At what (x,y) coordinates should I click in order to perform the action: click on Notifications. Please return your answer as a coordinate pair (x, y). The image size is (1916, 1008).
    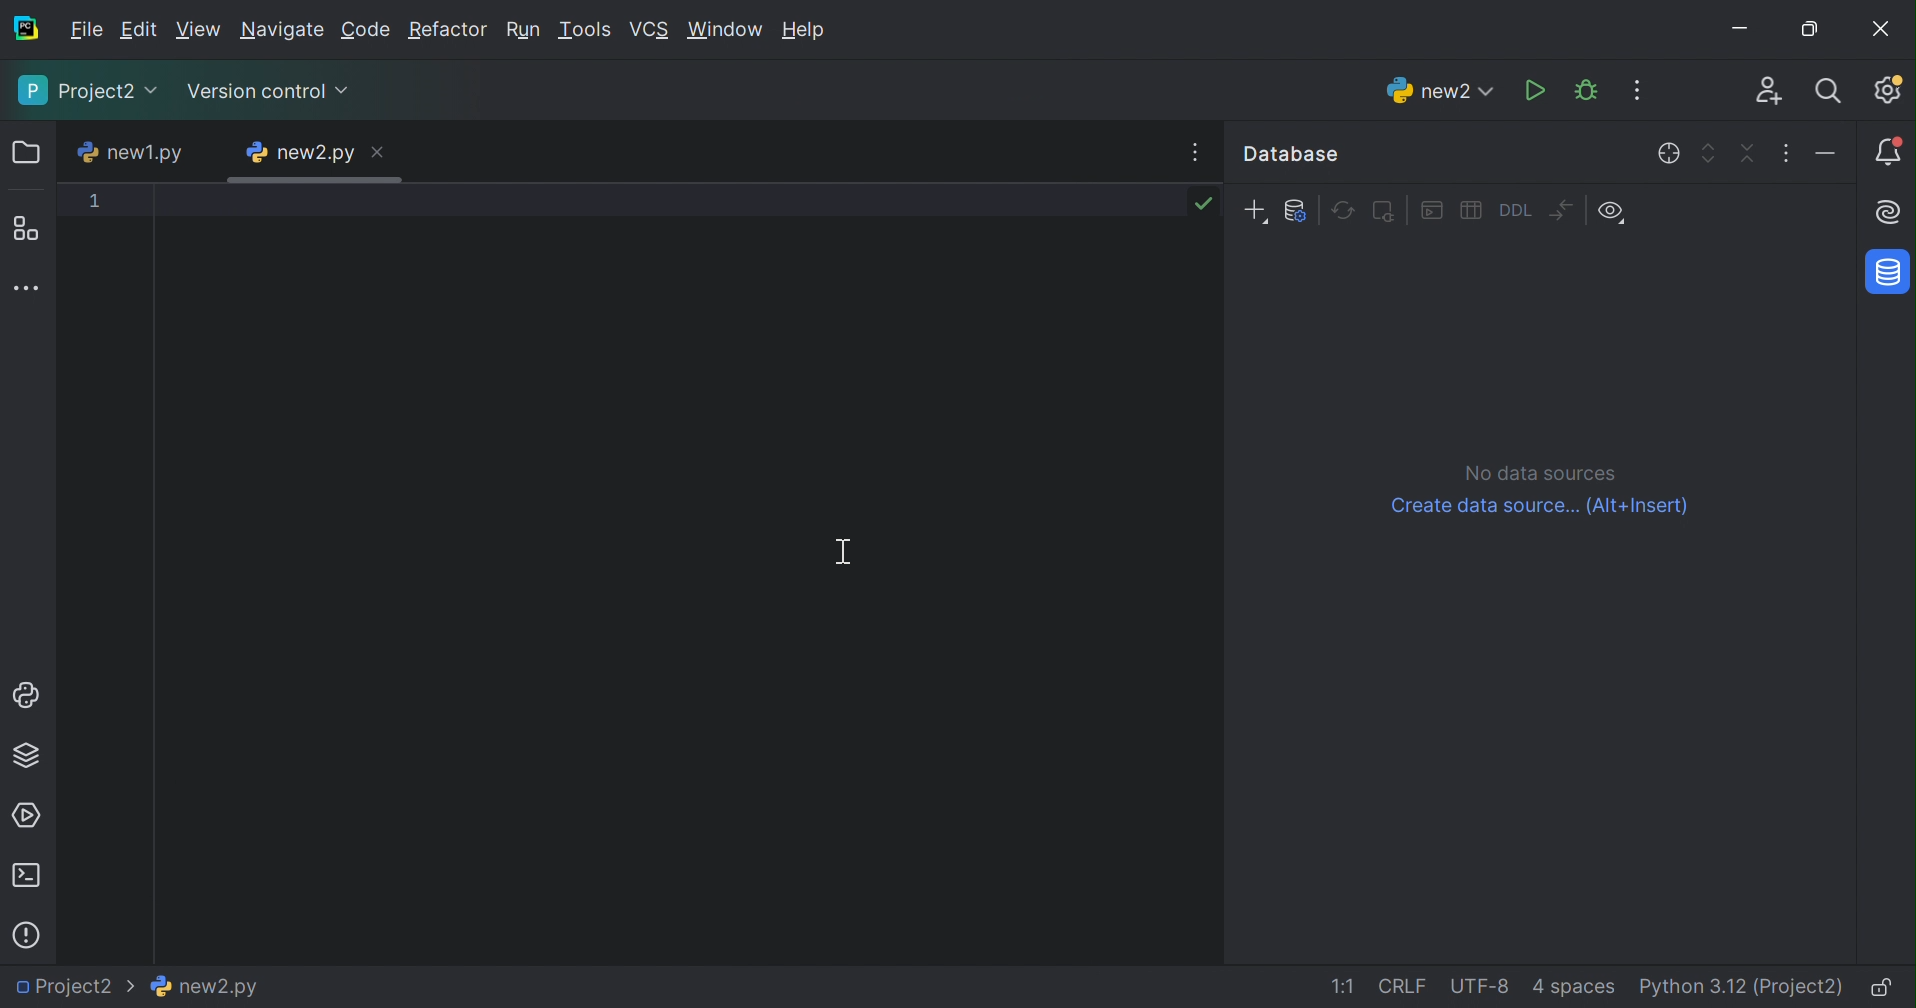
    Looking at the image, I should click on (1888, 149).